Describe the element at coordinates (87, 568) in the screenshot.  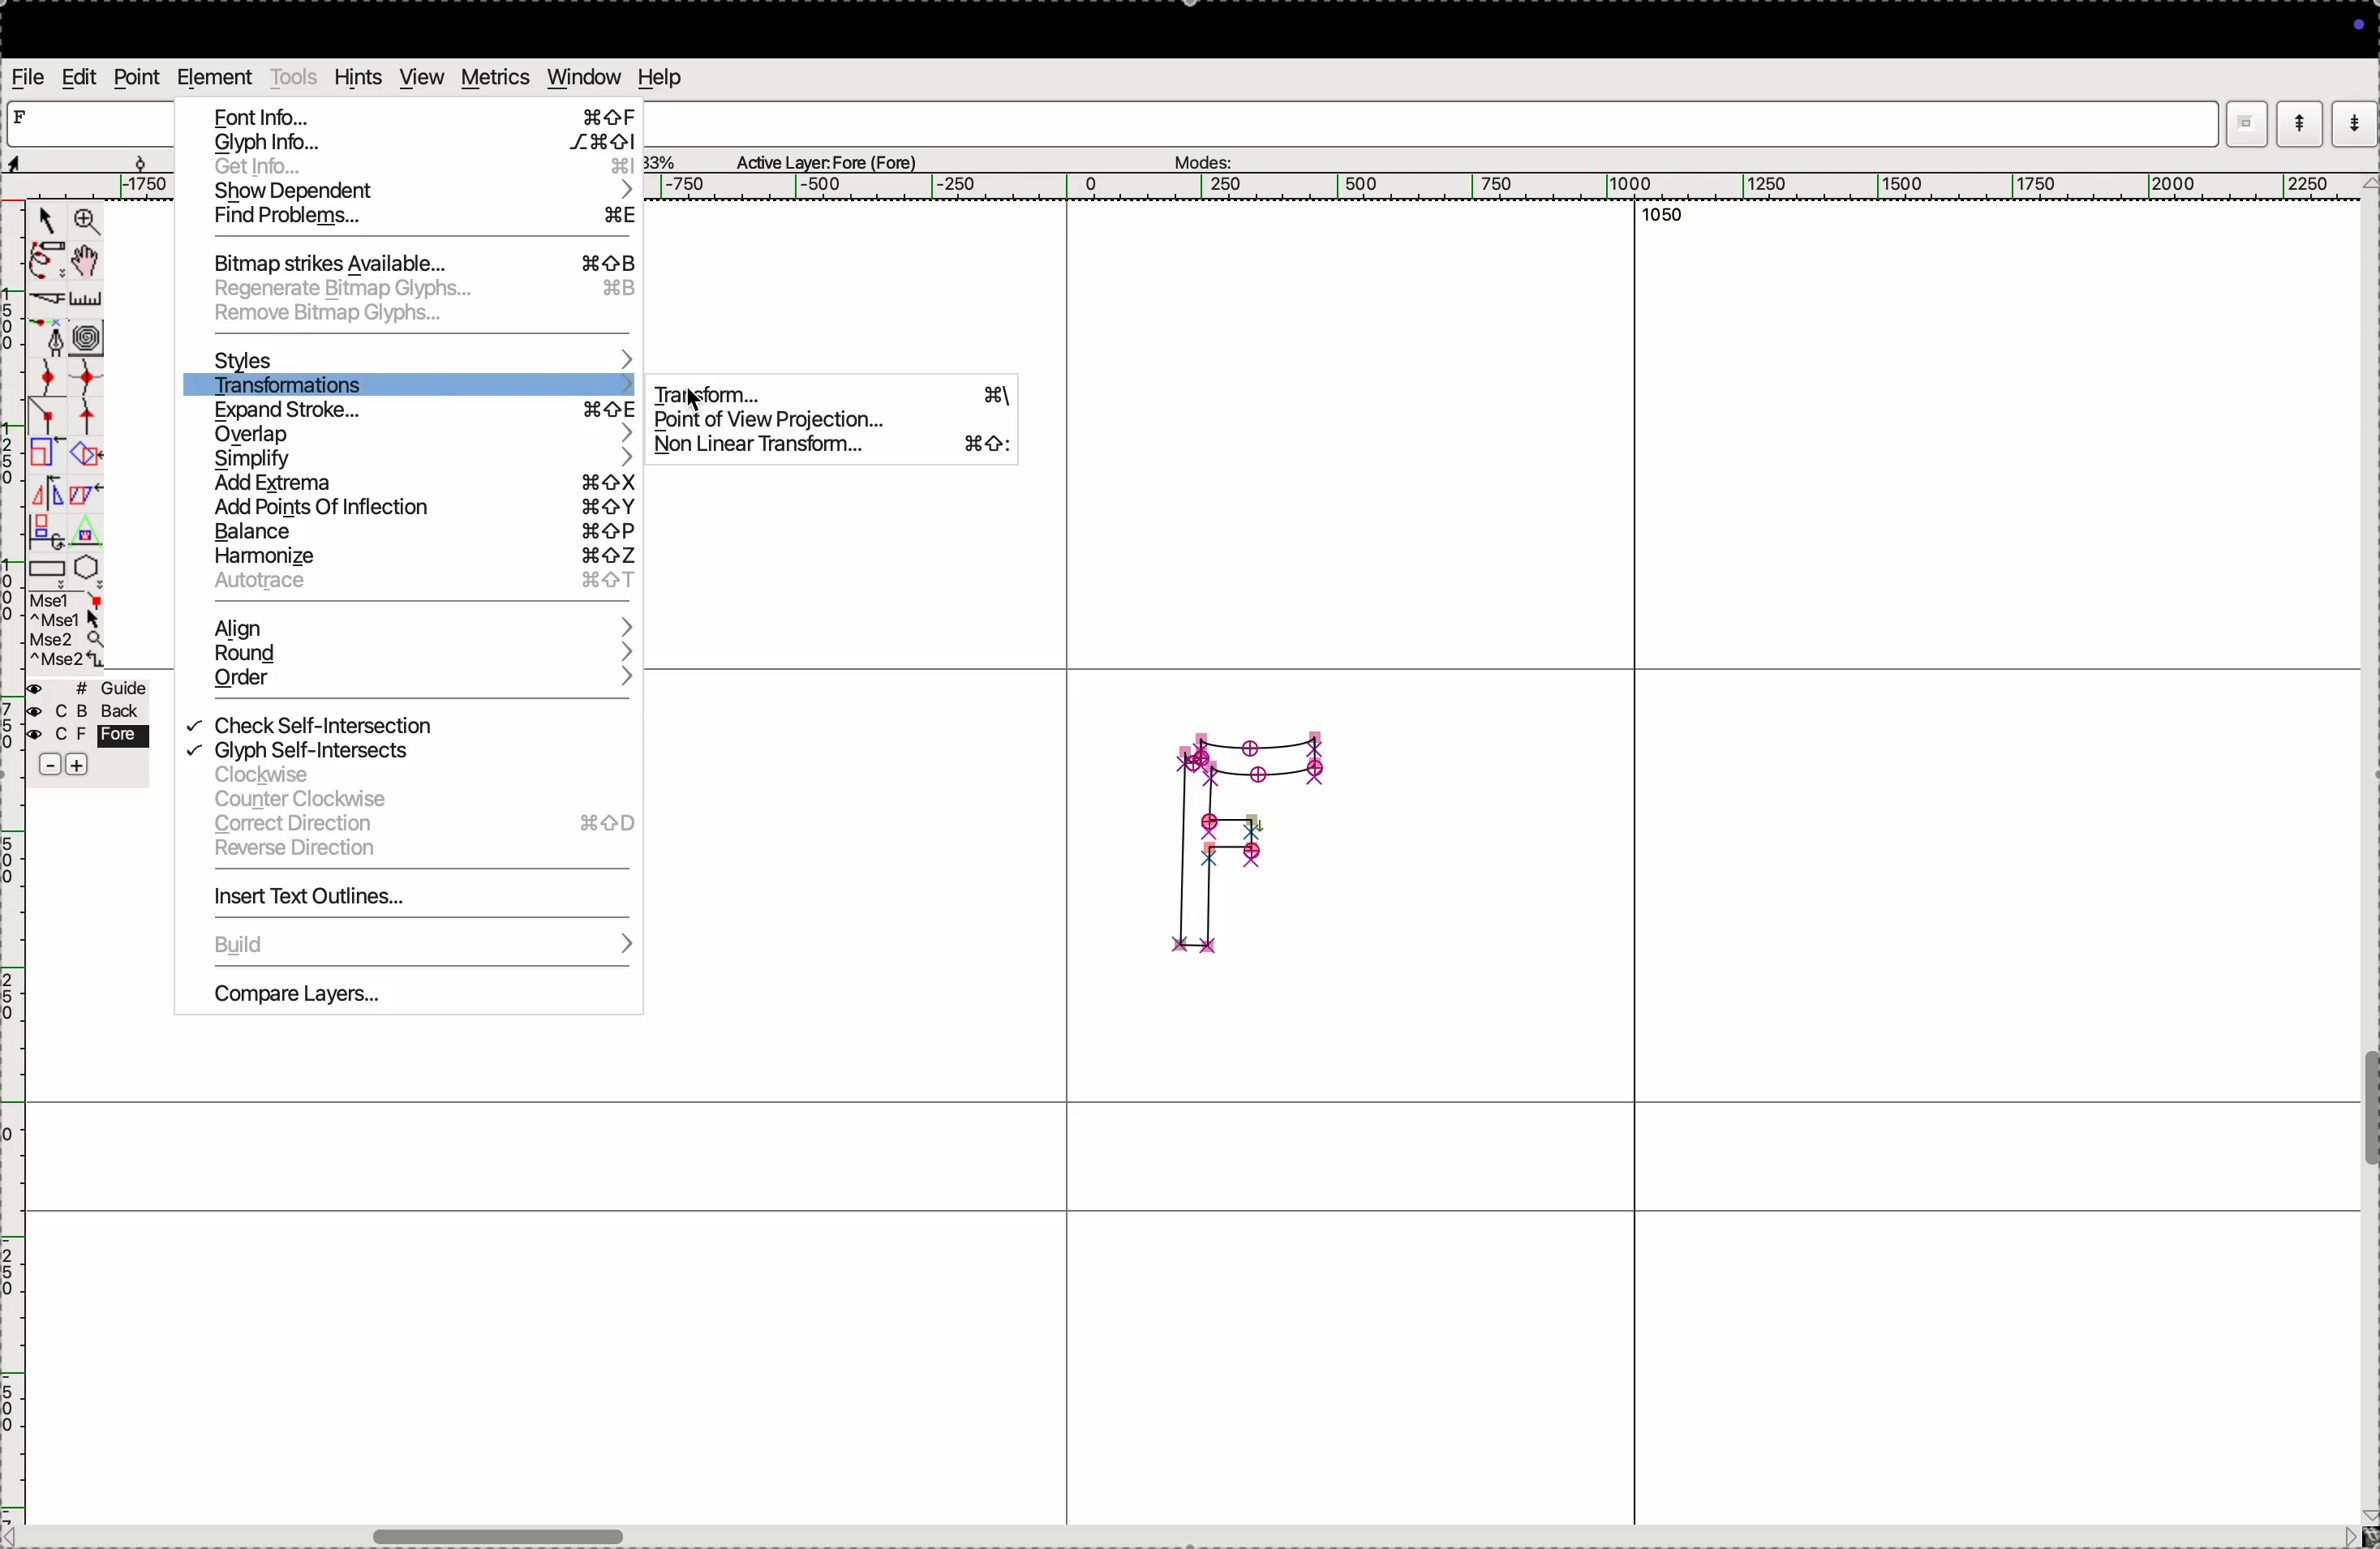
I see `pentagon` at that location.